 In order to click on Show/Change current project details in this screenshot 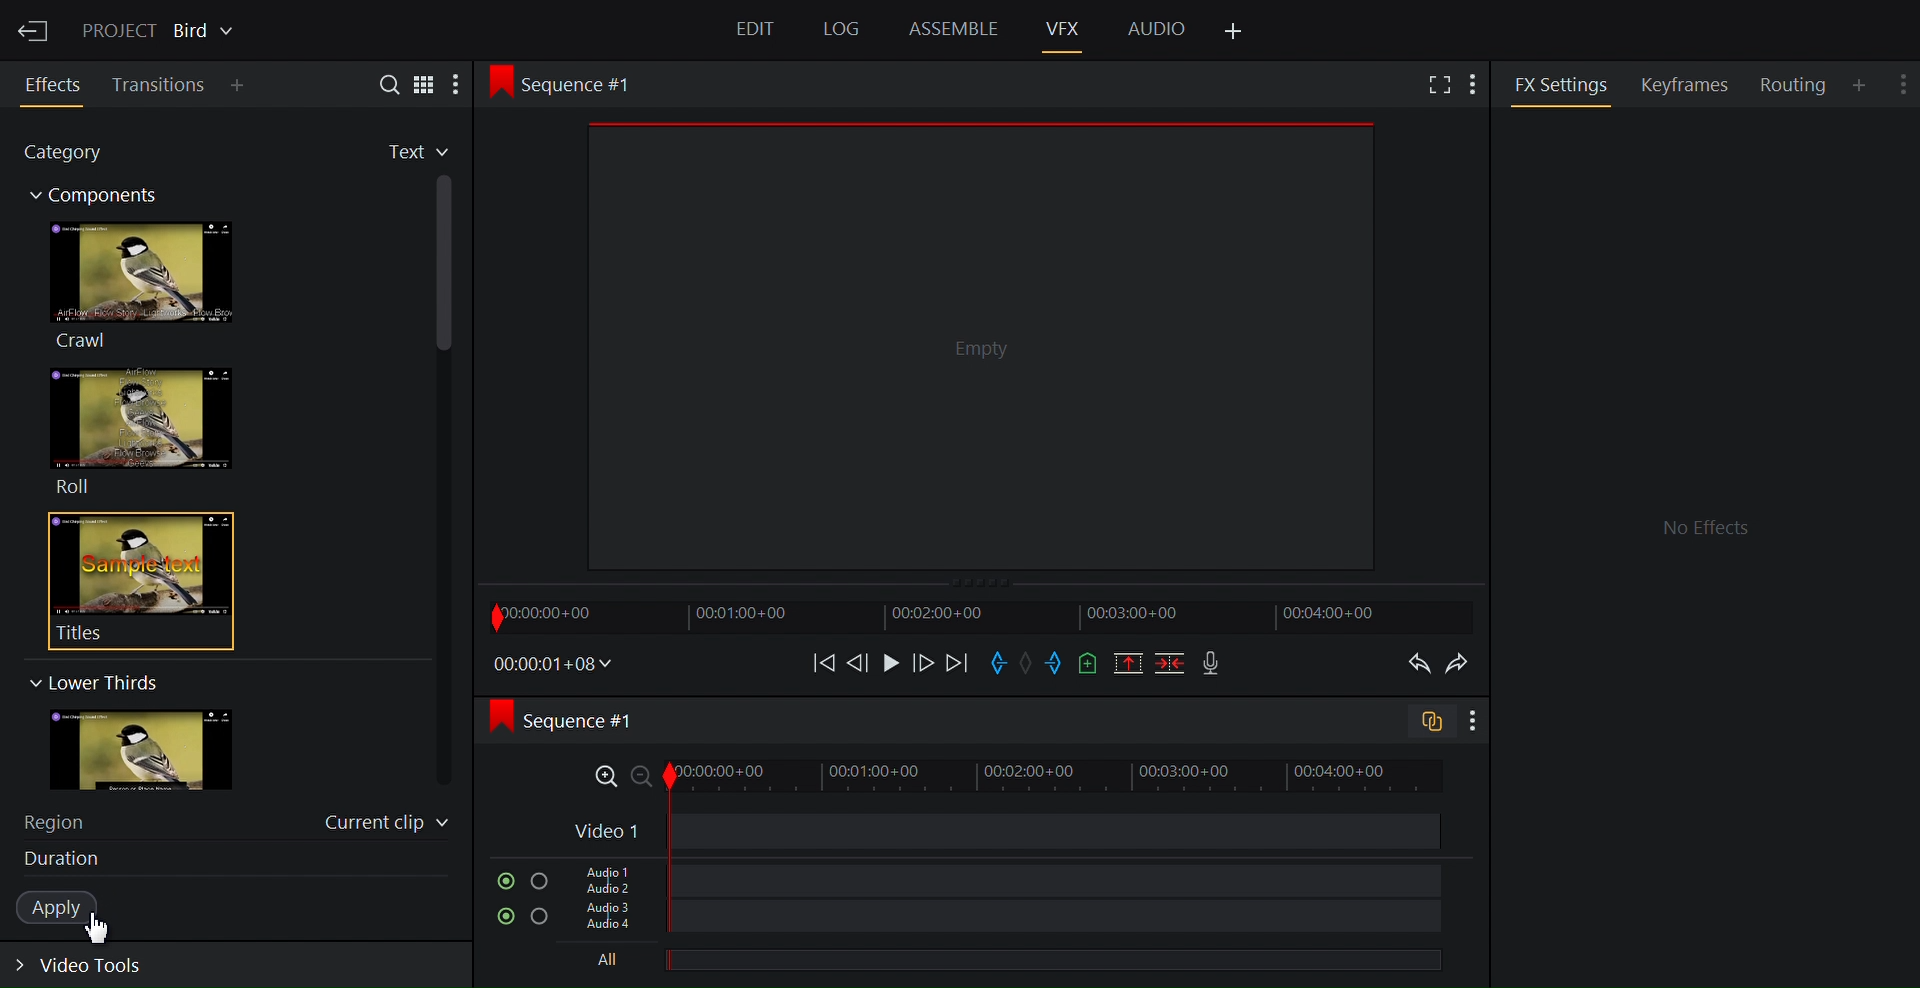, I will do `click(161, 28)`.